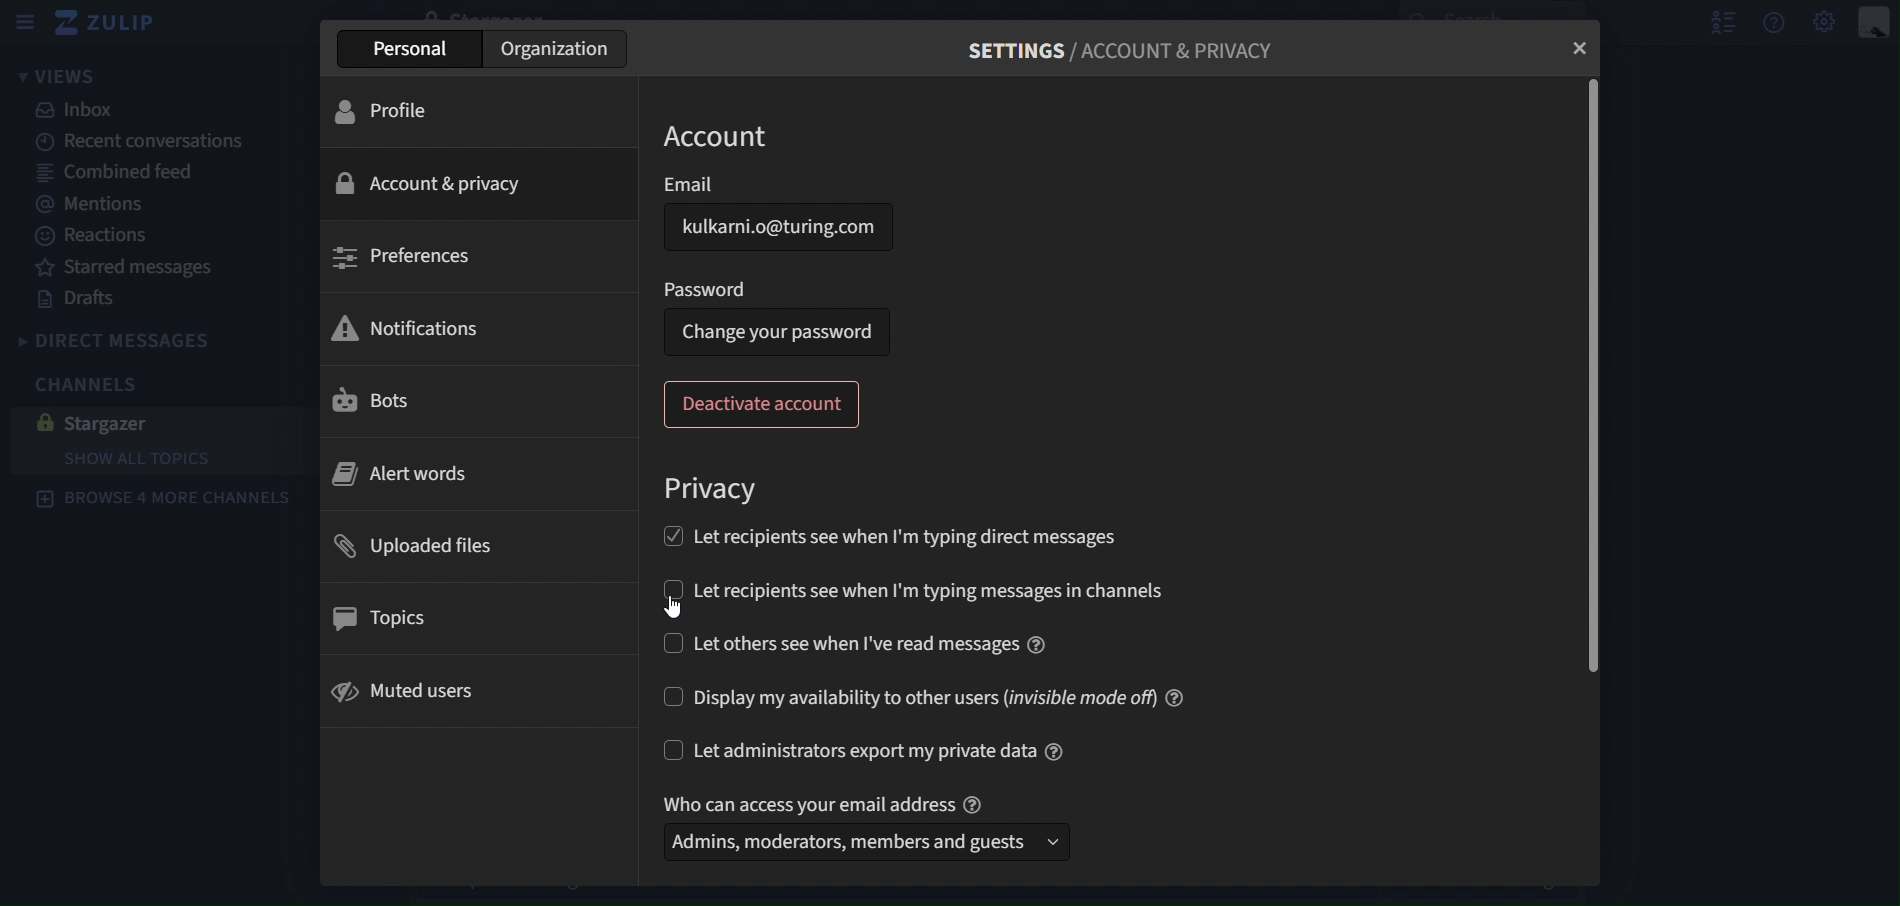 Image resolution: width=1900 pixels, height=906 pixels. What do you see at coordinates (473, 184) in the screenshot?
I see `account & privacy` at bounding box center [473, 184].